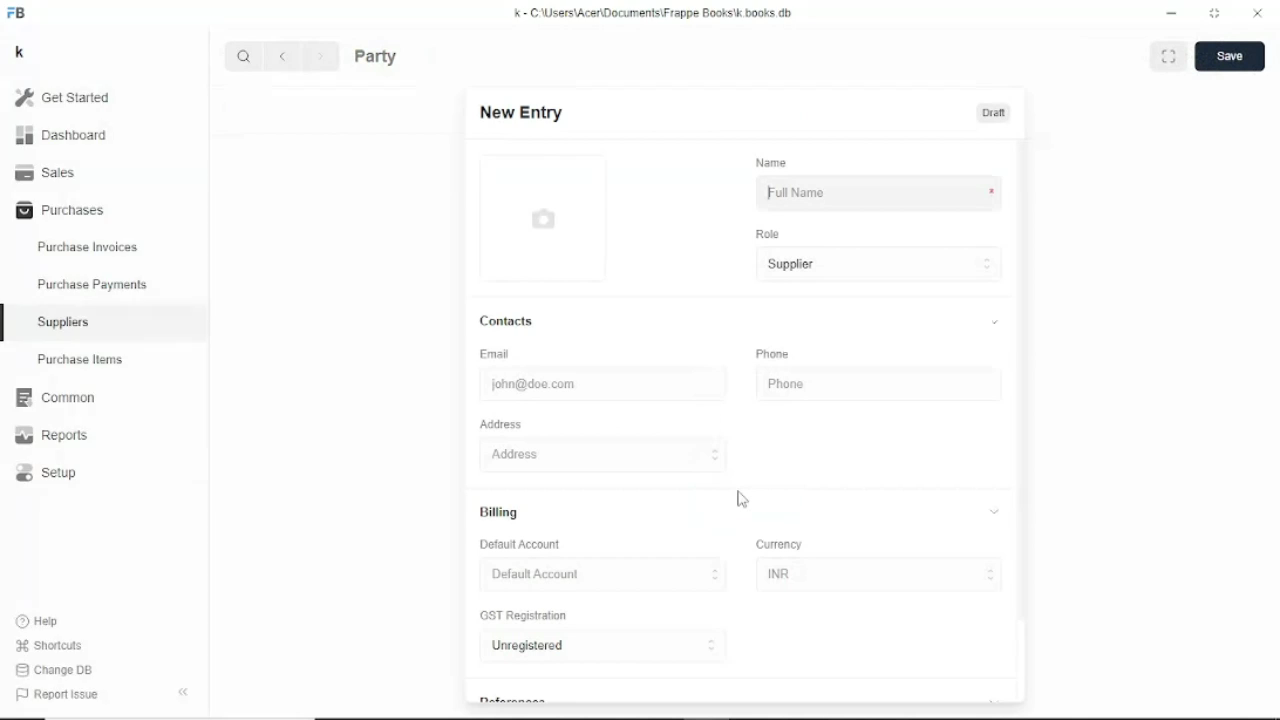 The width and height of the screenshot is (1280, 720). Describe the element at coordinates (286, 56) in the screenshot. I see `Back` at that location.